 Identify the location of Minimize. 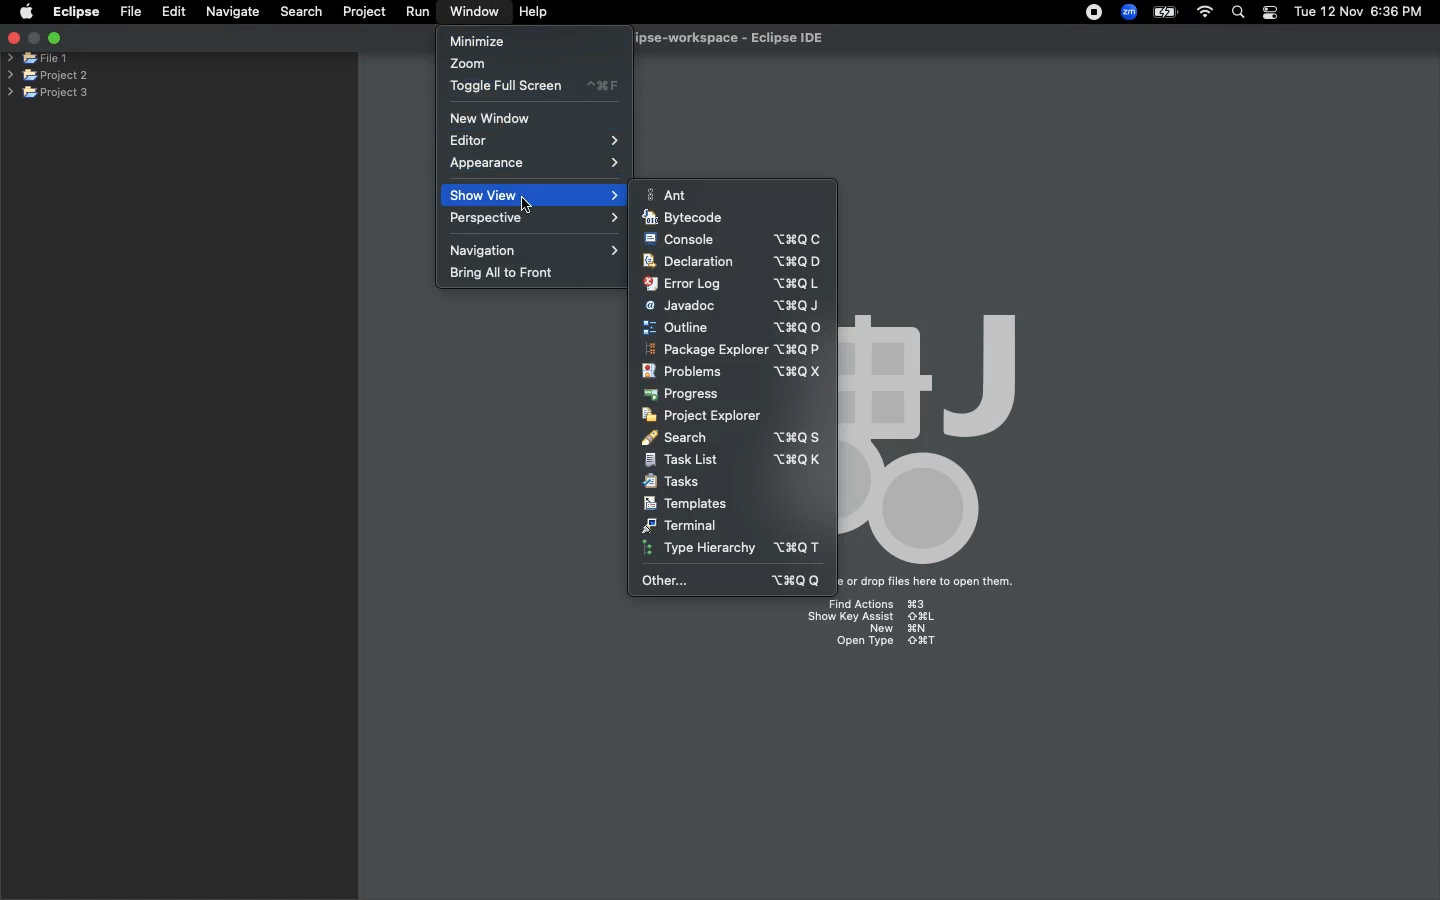
(477, 40).